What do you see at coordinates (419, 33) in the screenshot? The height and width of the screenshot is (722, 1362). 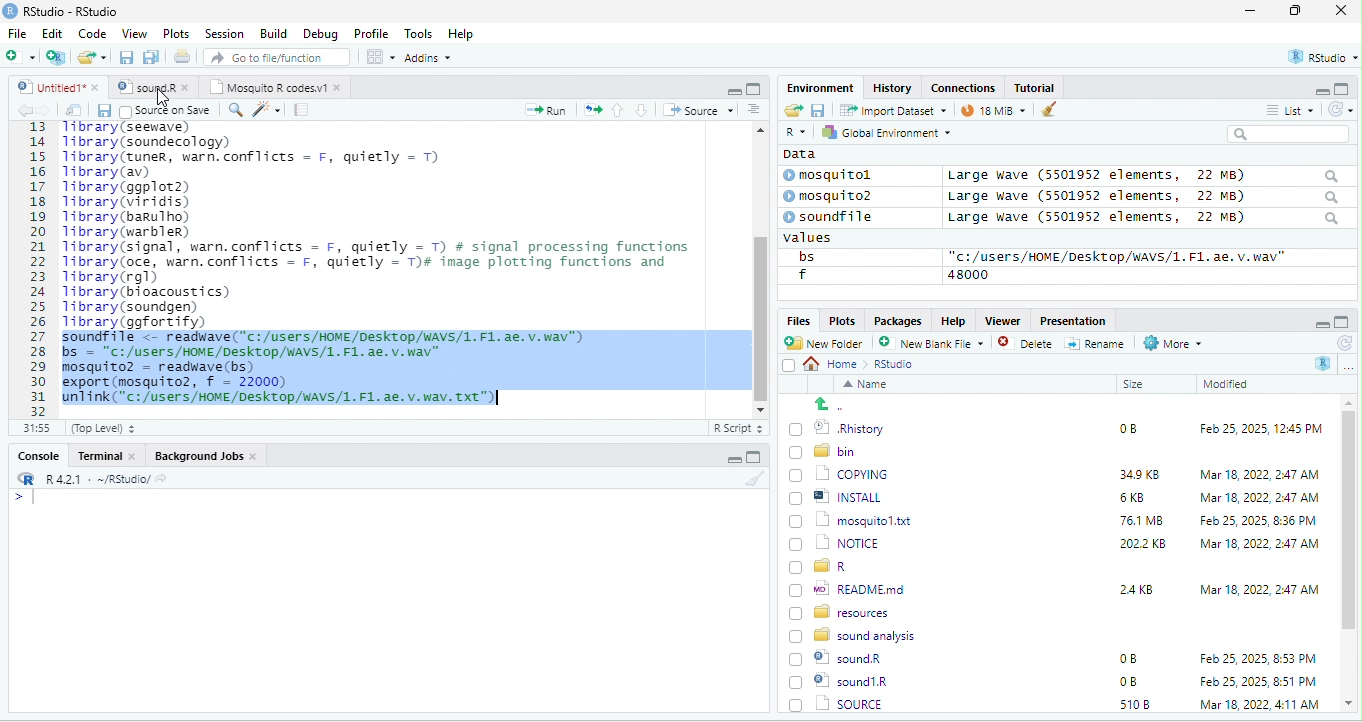 I see `Tools` at bounding box center [419, 33].